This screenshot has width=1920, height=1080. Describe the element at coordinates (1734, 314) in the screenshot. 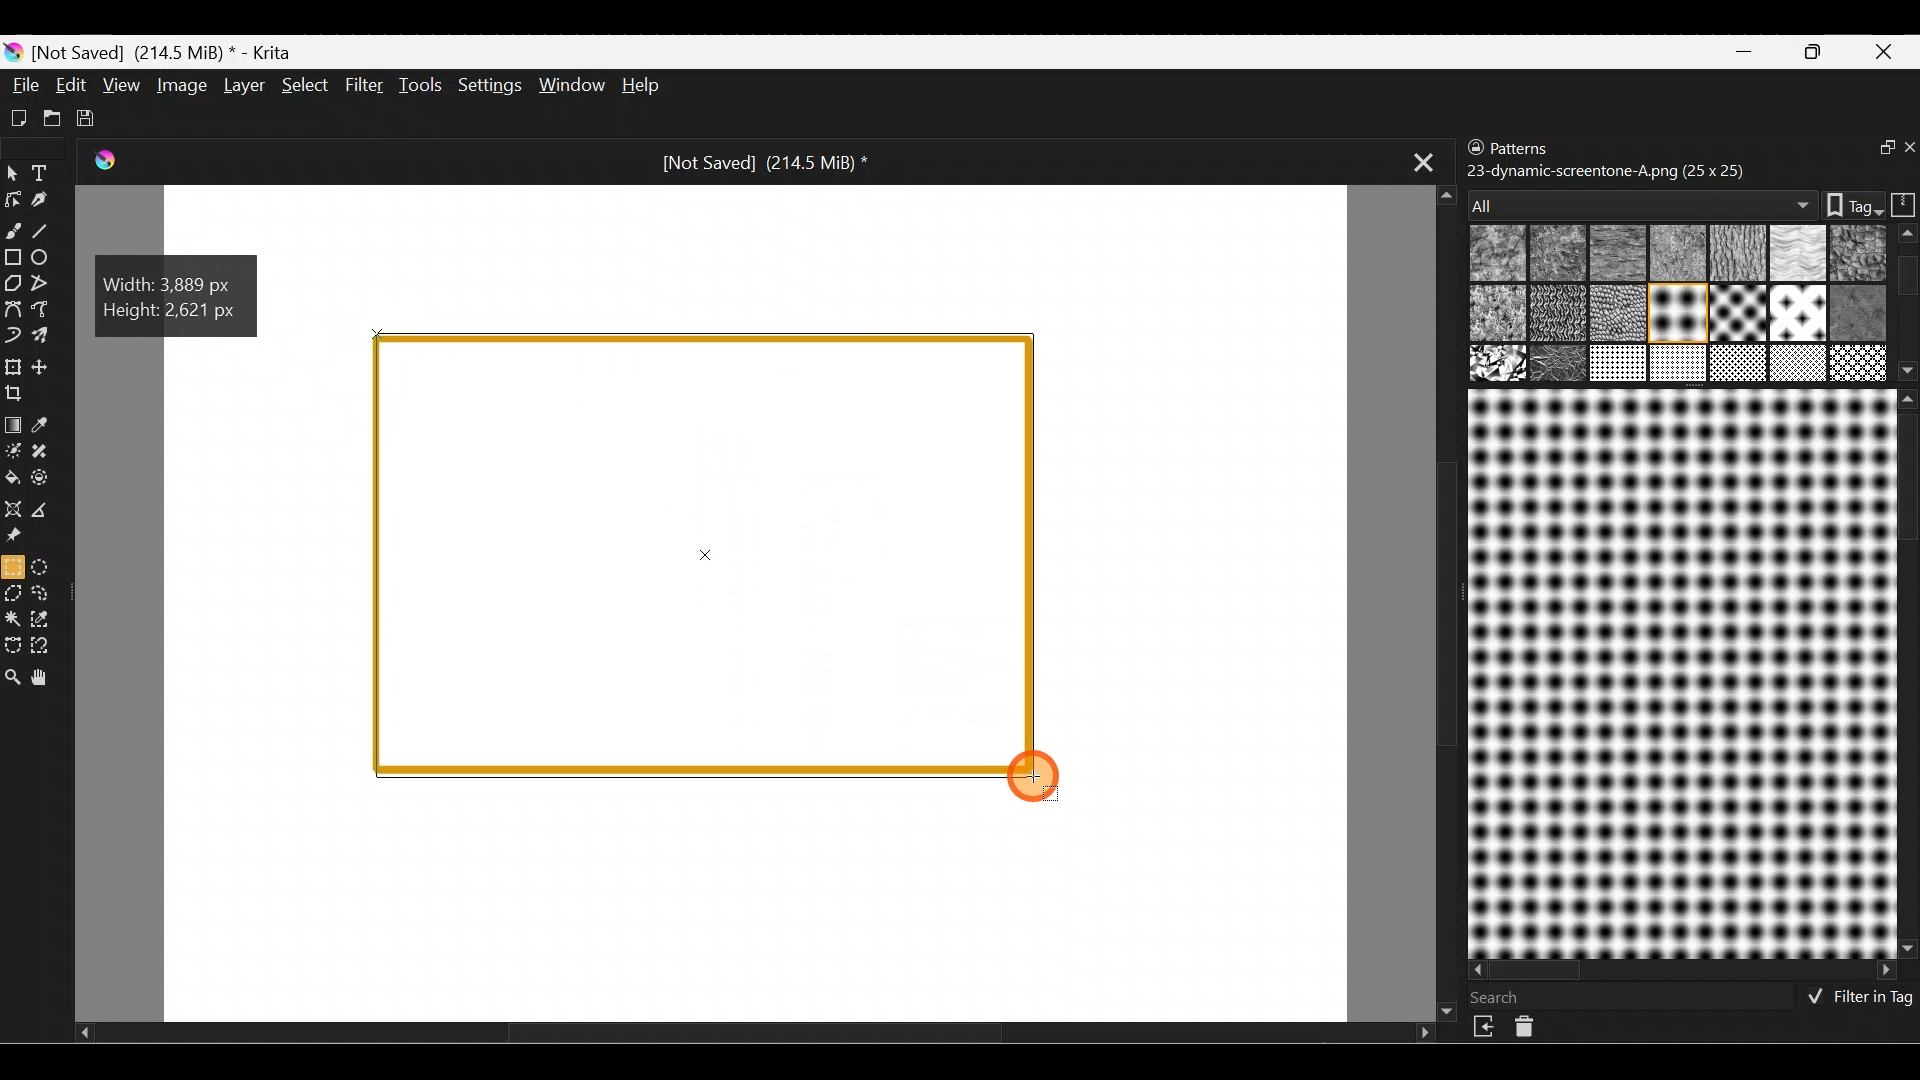

I see `11 drawed_furry.png` at that location.